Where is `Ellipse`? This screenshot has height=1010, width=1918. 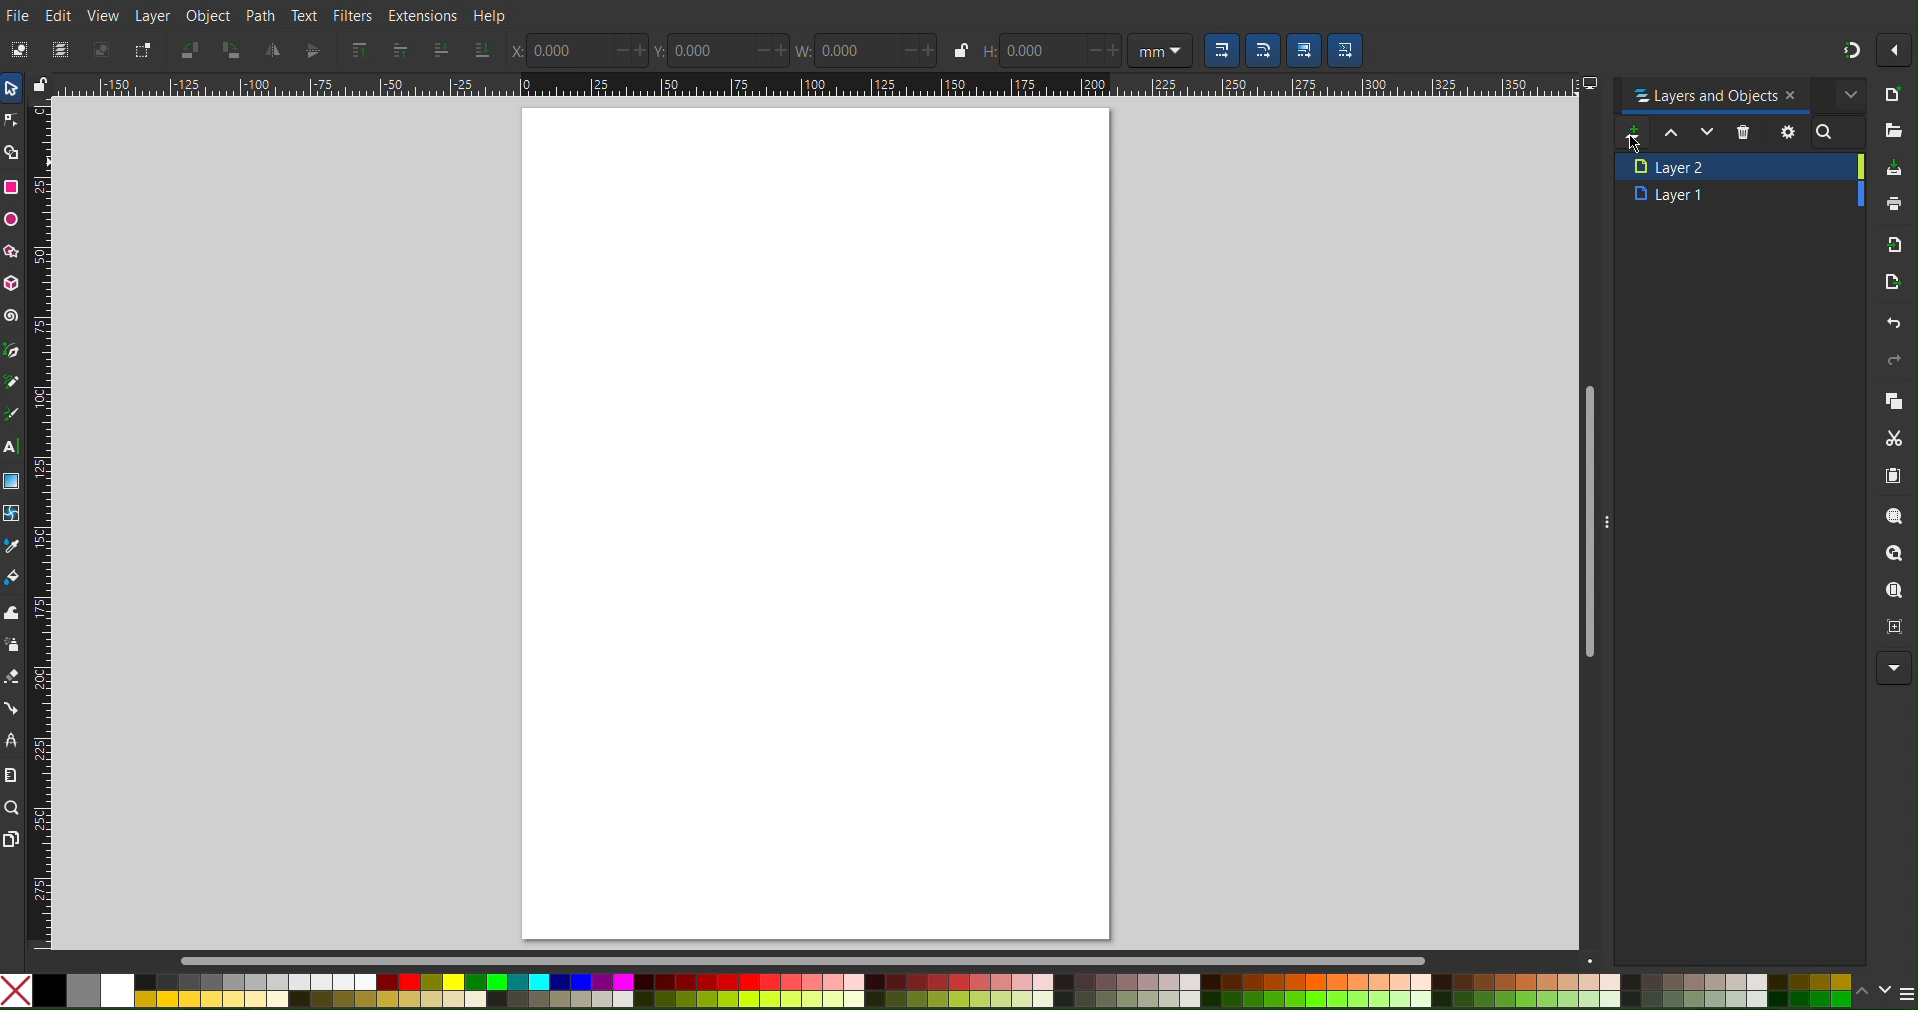
Ellipse is located at coordinates (16, 221).